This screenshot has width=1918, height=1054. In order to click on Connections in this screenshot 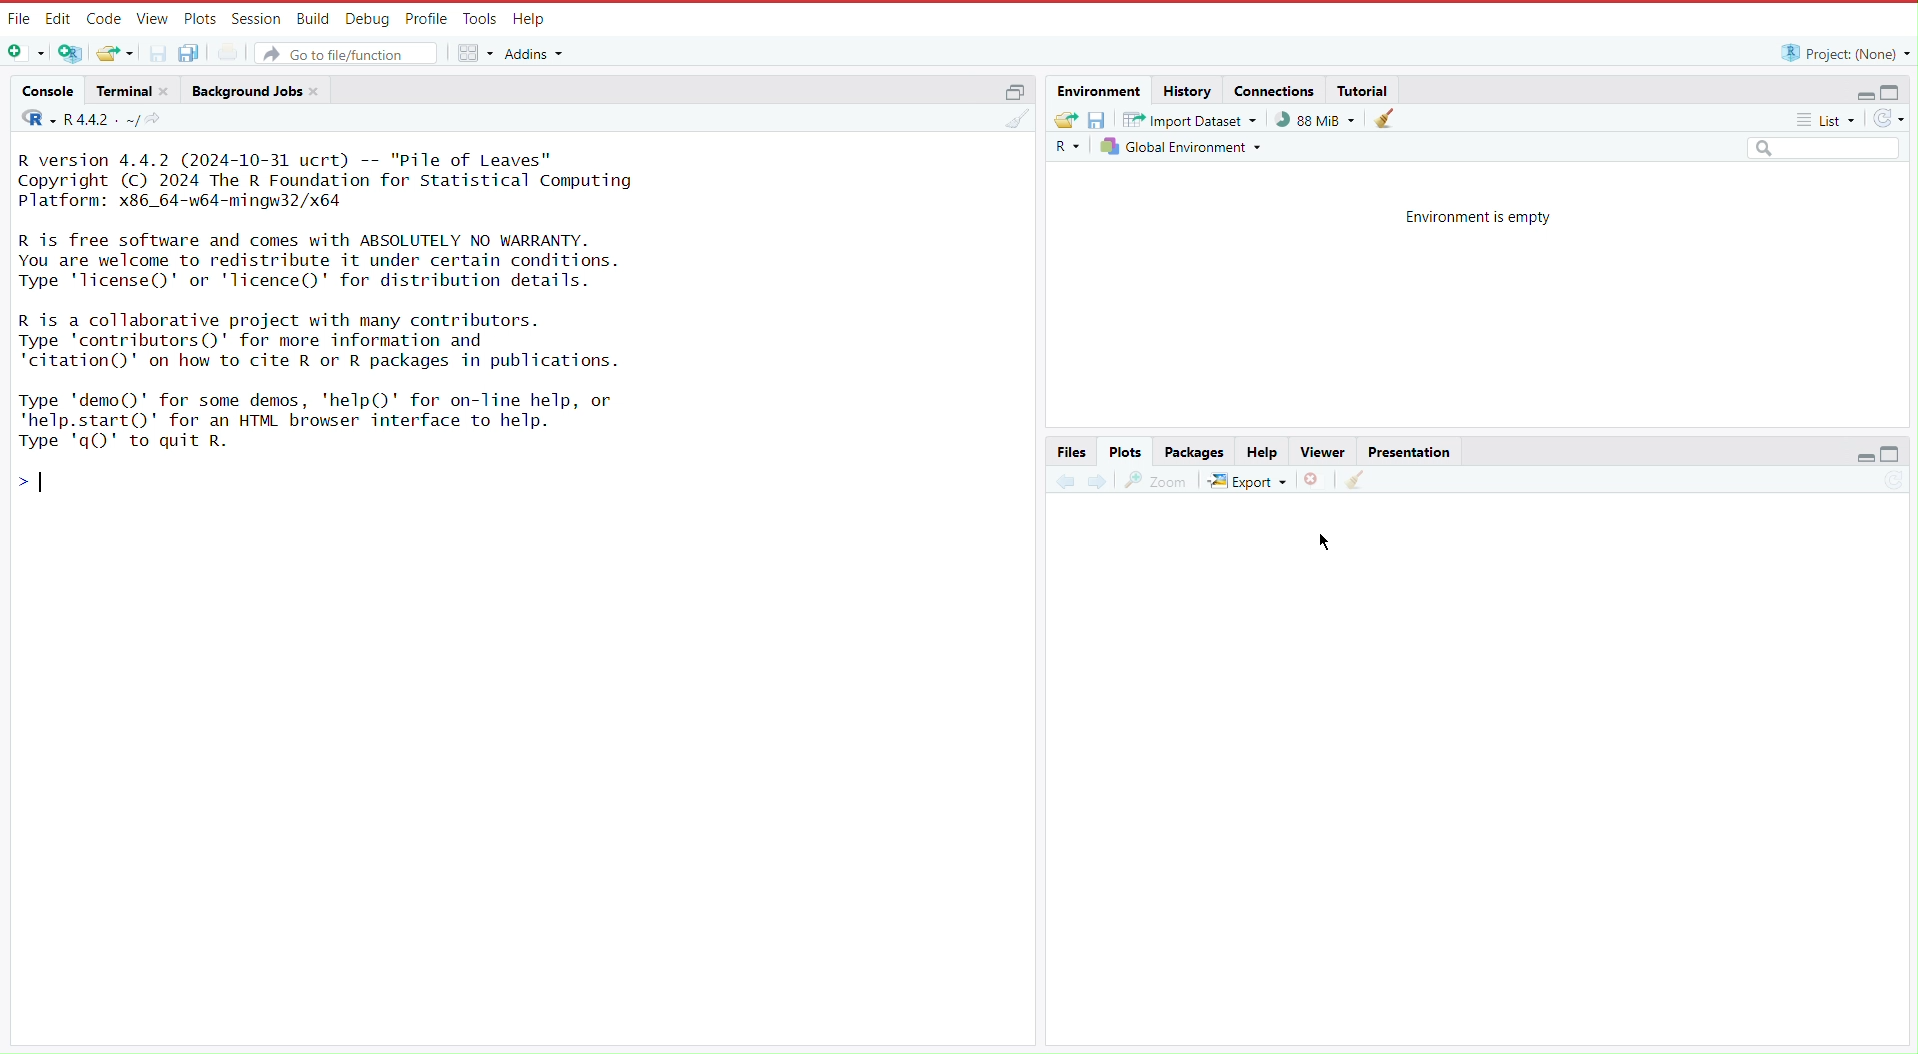, I will do `click(1275, 90)`.